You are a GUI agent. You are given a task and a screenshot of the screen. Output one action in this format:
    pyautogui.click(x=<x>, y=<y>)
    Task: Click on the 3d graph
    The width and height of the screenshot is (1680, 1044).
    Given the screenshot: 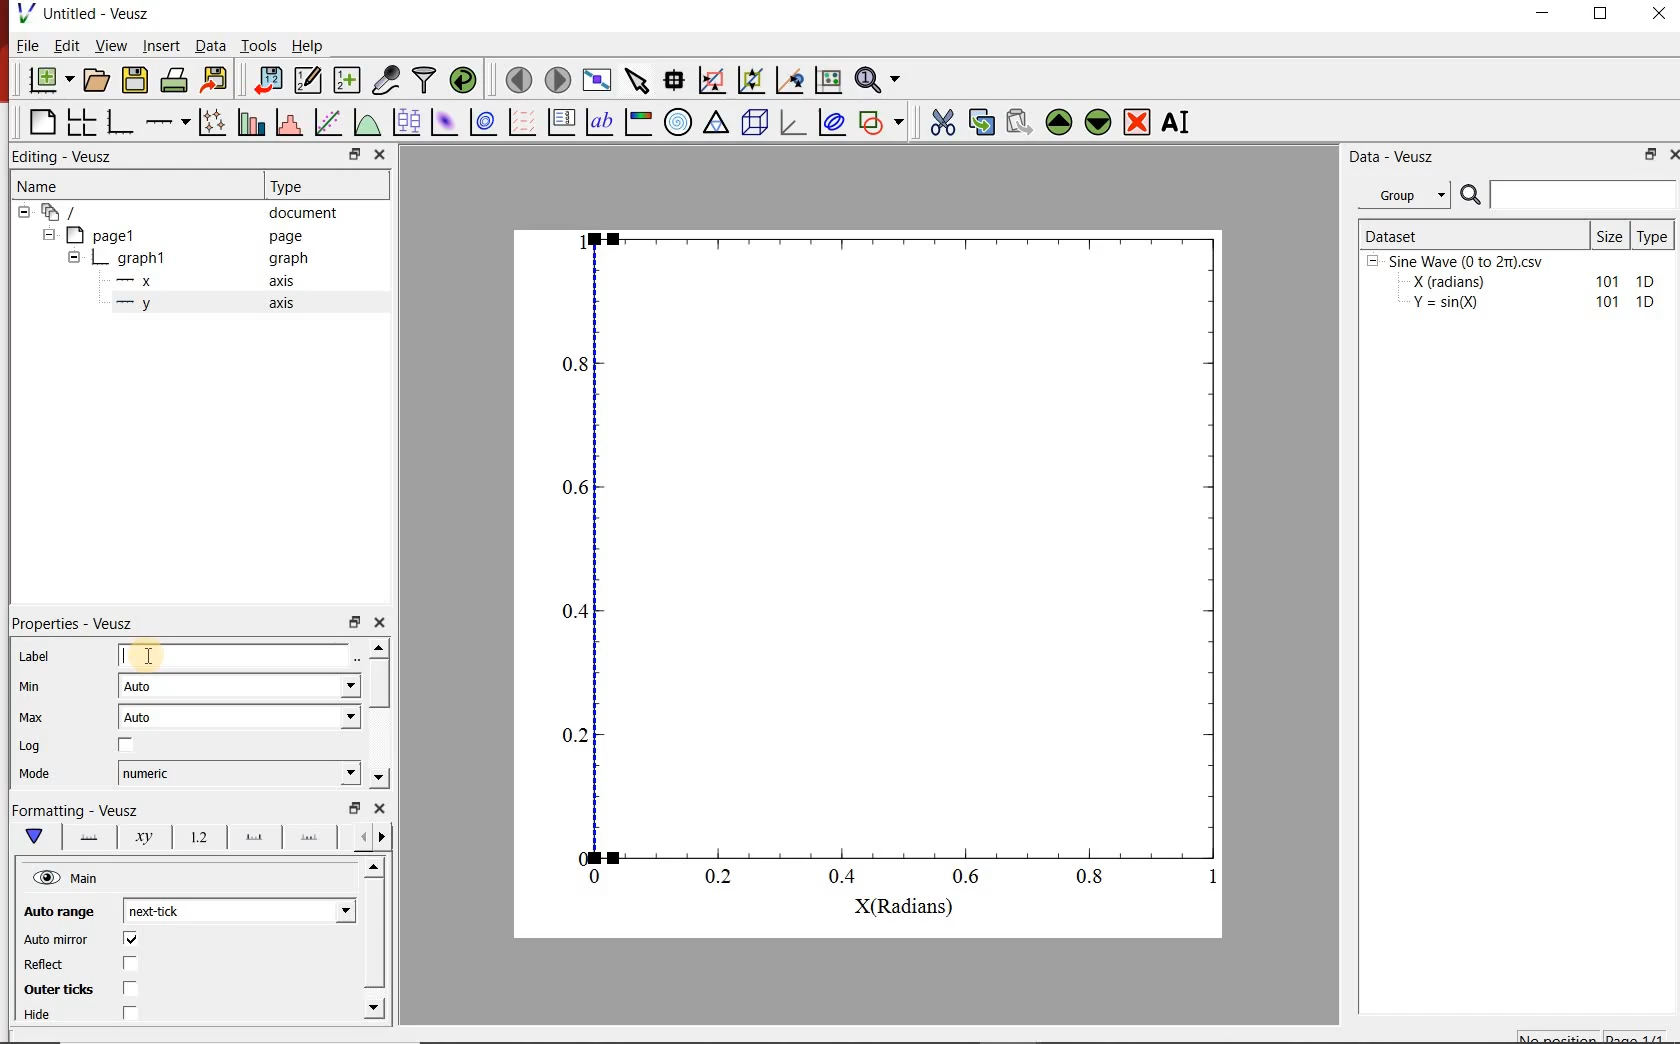 What is the action you would take?
    pyautogui.click(x=793, y=121)
    